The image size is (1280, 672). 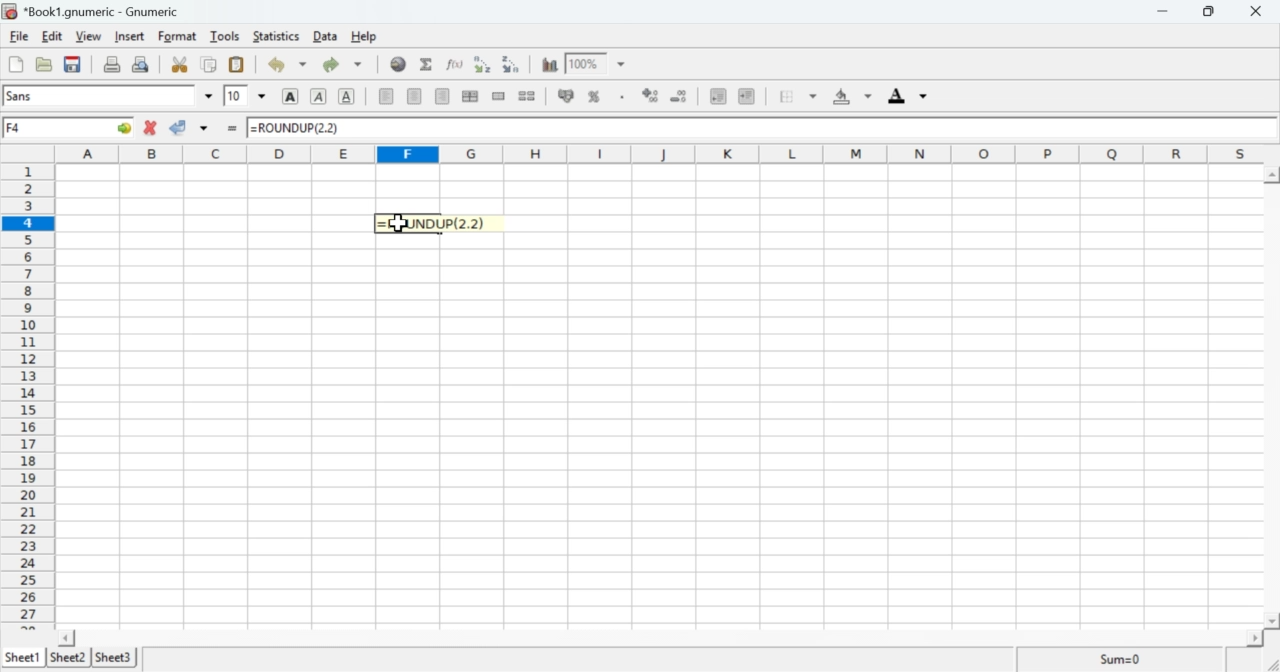 What do you see at coordinates (650, 94) in the screenshot?
I see `Increase the number of decimals` at bounding box center [650, 94].